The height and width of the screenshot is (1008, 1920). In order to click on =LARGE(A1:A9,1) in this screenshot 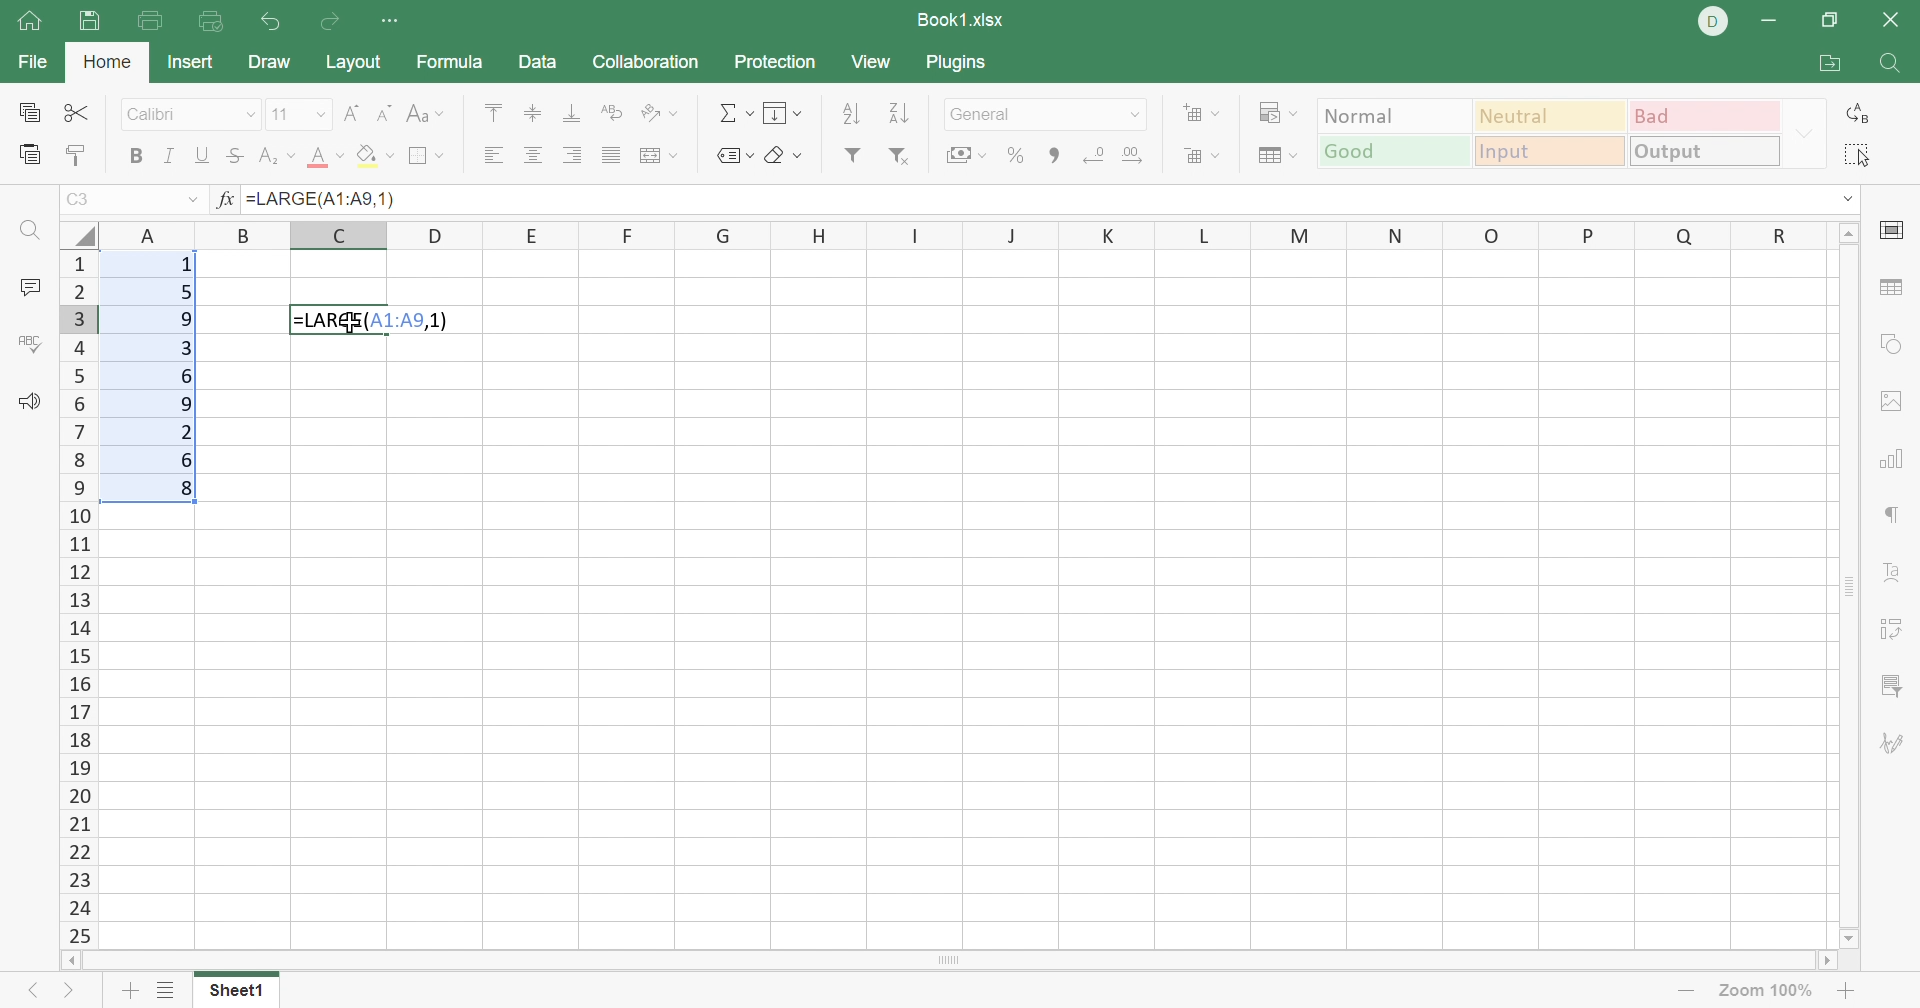, I will do `click(375, 320)`.